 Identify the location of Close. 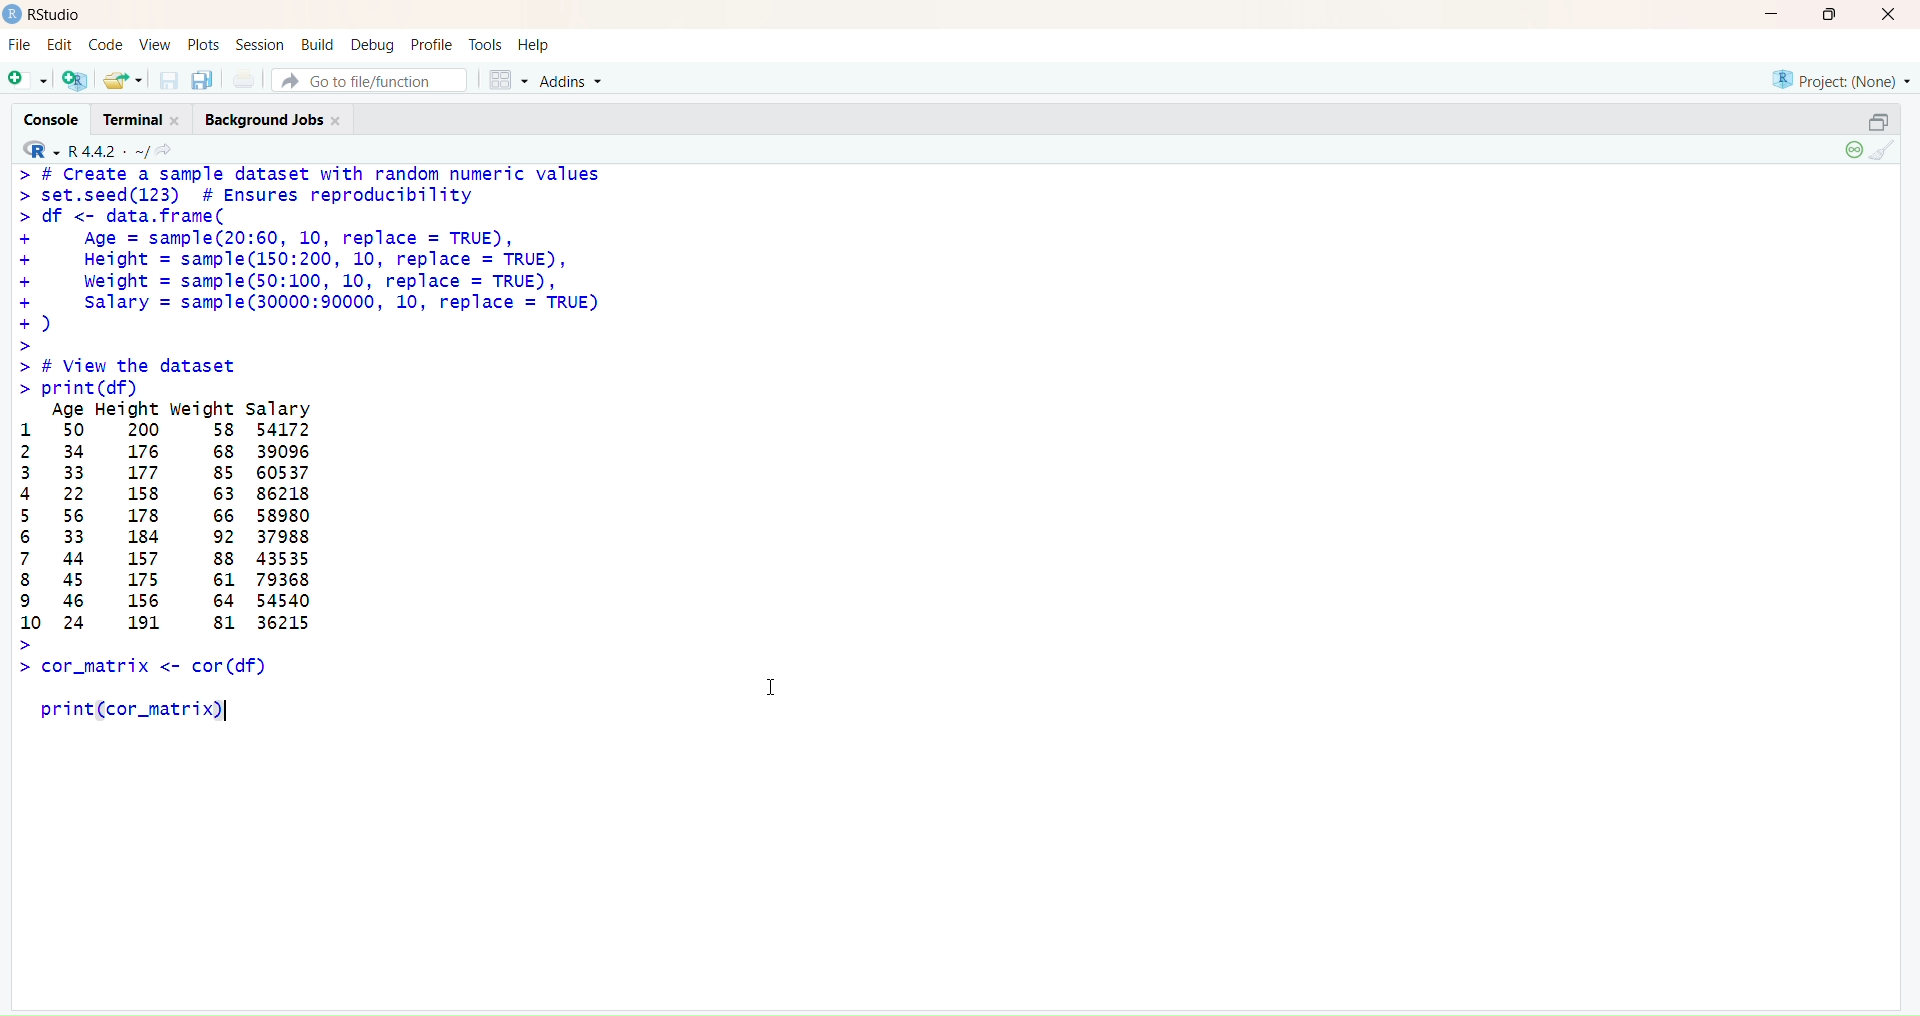
(1886, 17).